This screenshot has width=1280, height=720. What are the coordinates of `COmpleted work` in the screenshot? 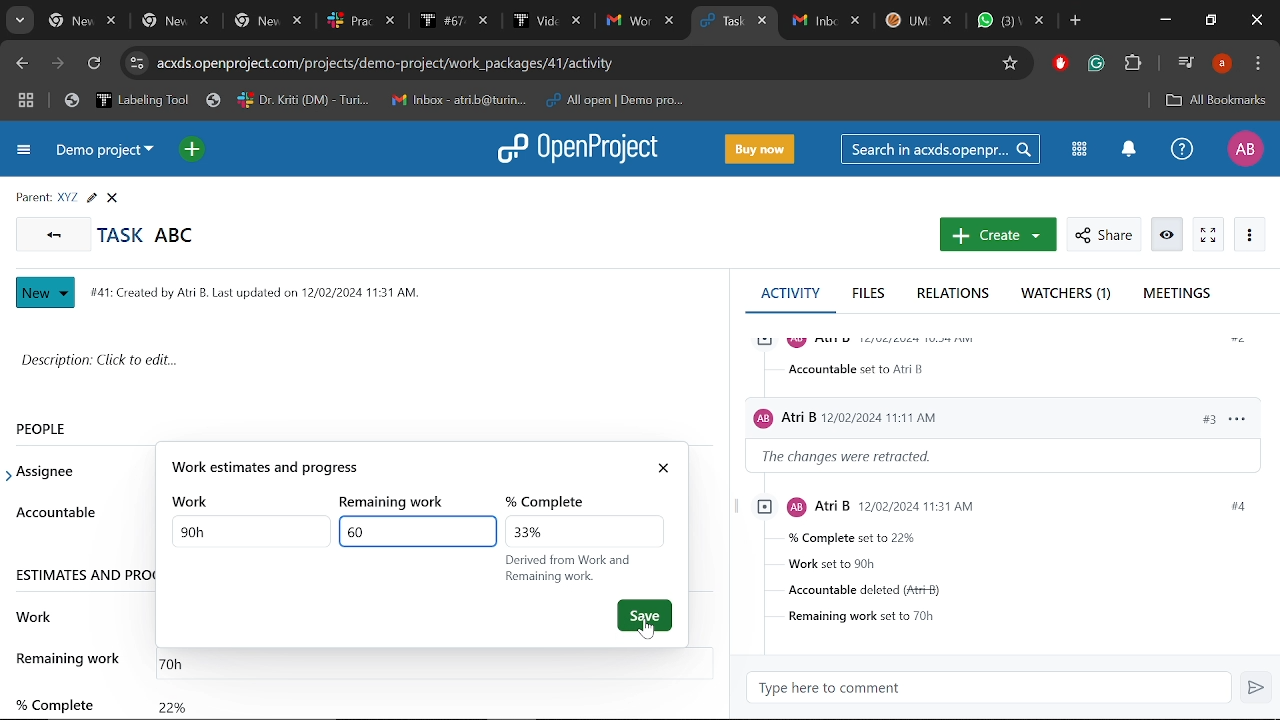 It's located at (583, 532).